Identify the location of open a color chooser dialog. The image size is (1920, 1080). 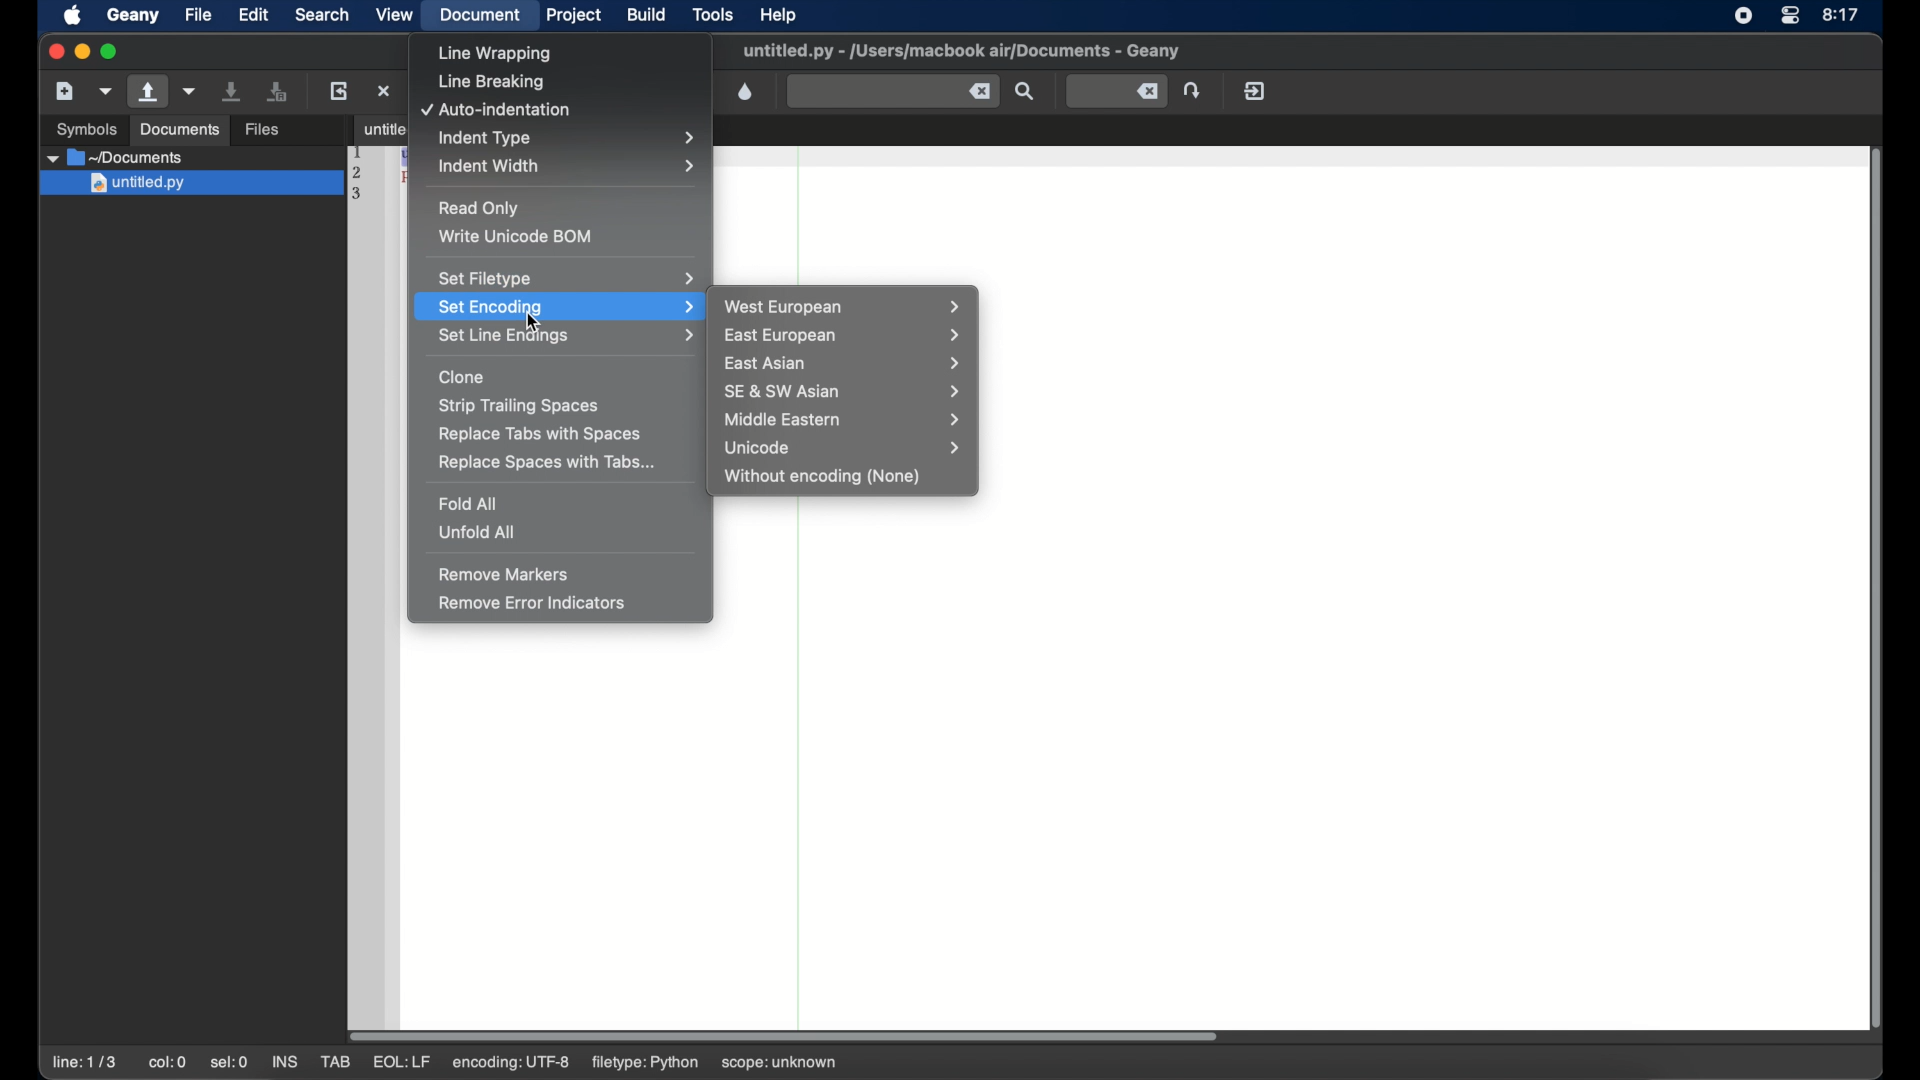
(746, 92).